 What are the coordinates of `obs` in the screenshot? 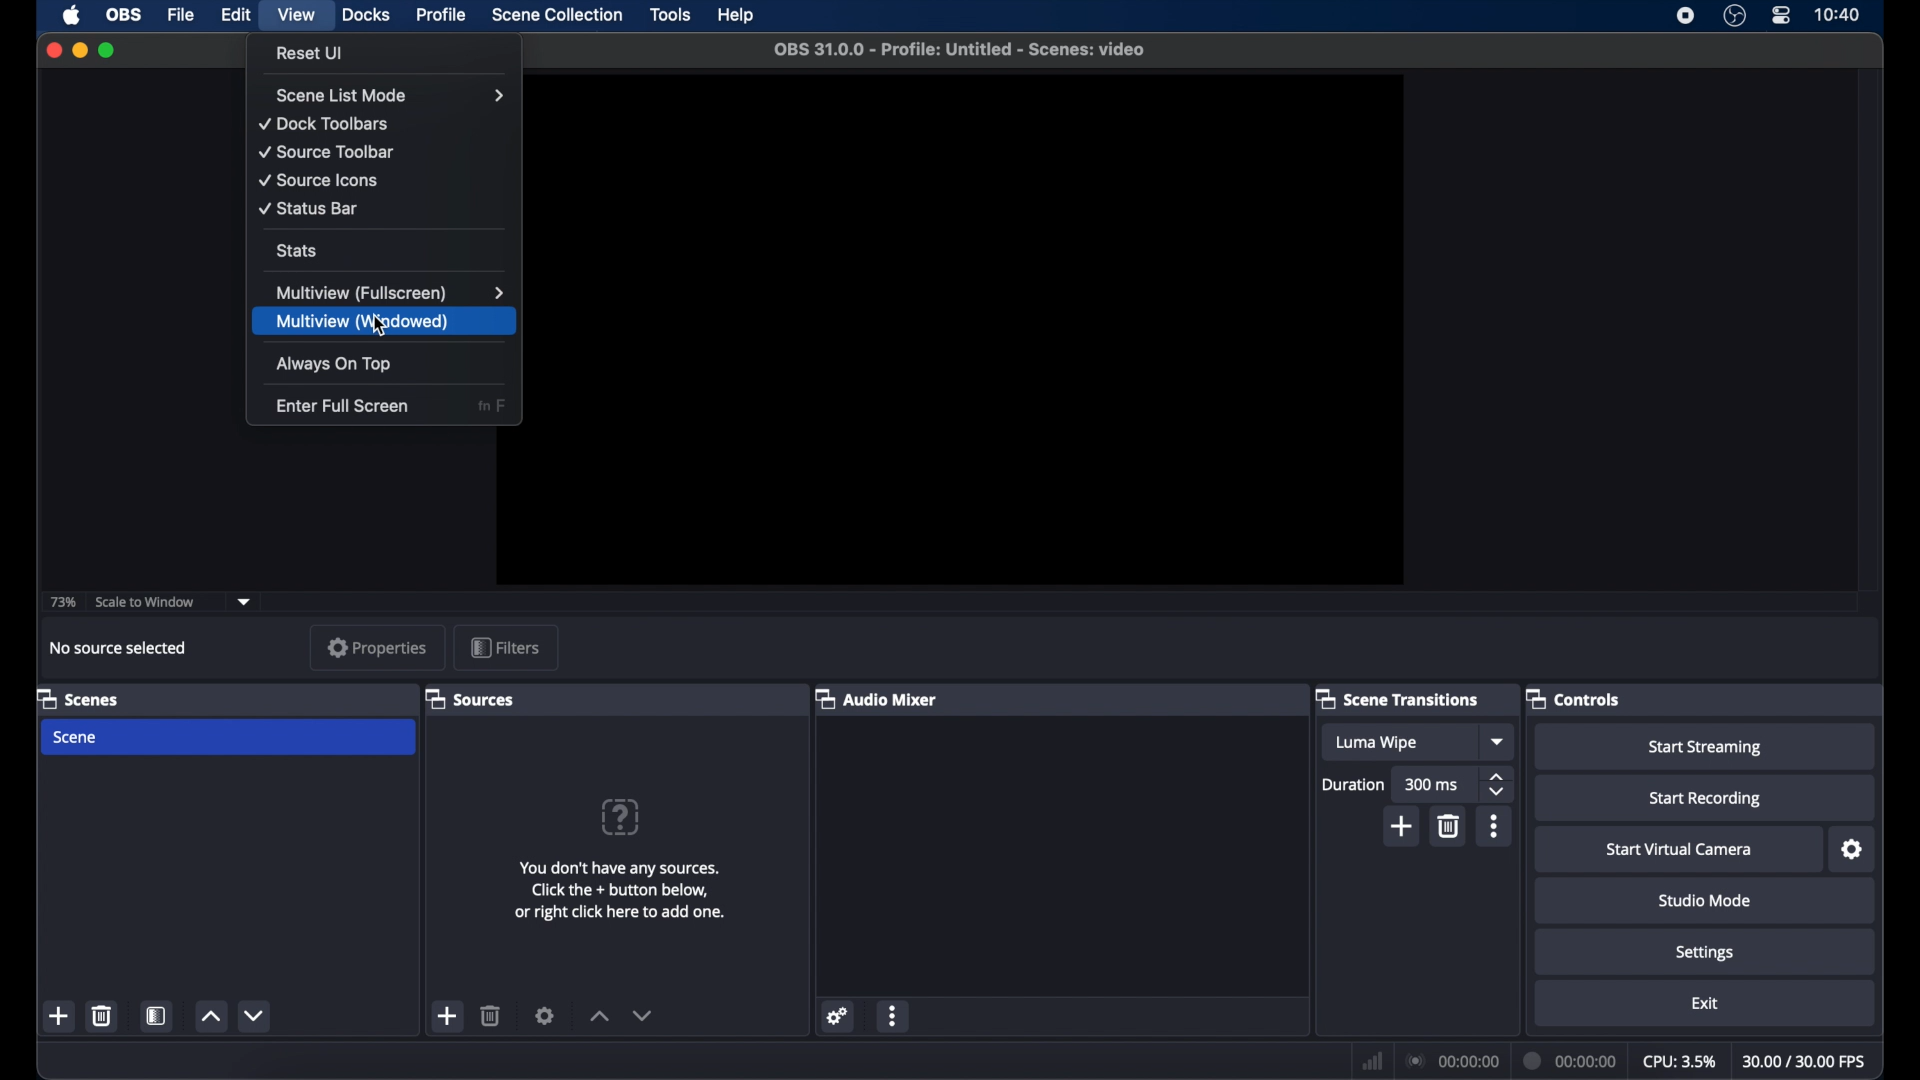 It's located at (122, 16).